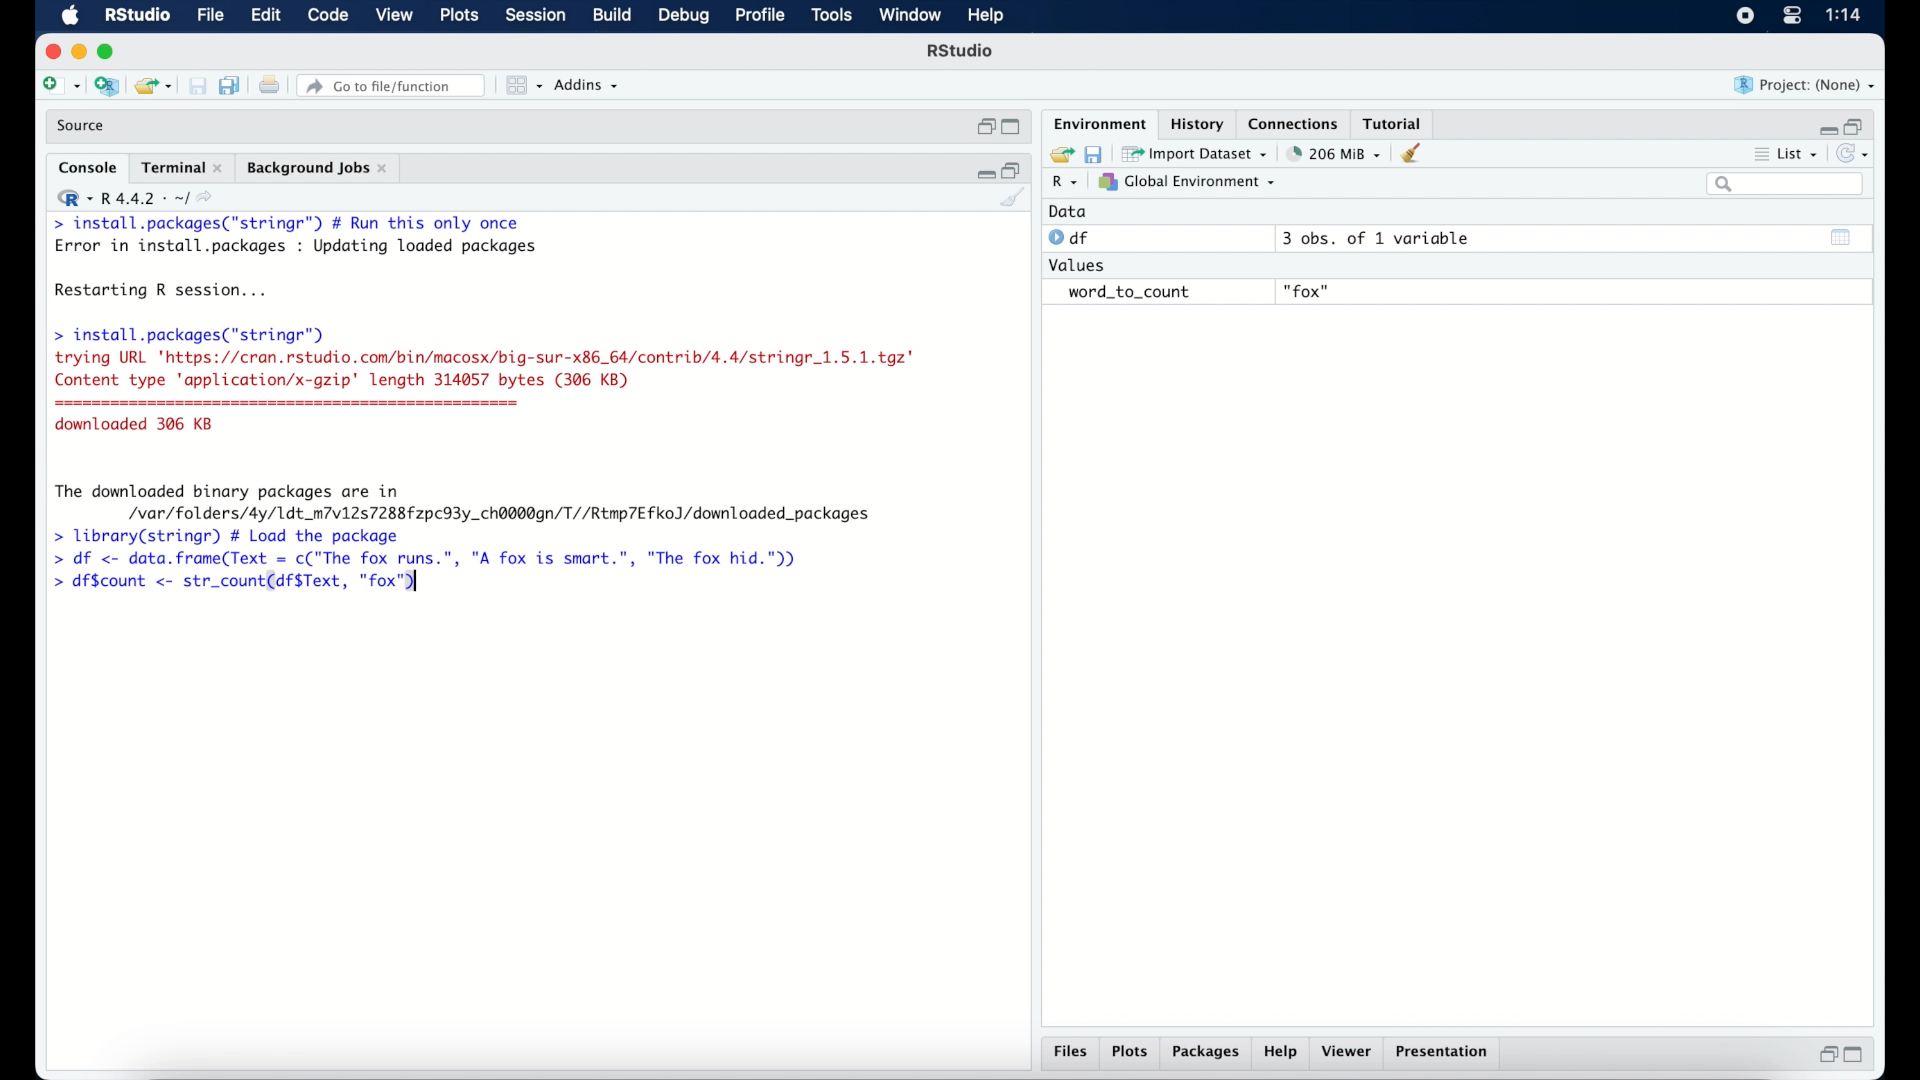 This screenshot has height=1080, width=1920. I want to click on plots, so click(1130, 1053).